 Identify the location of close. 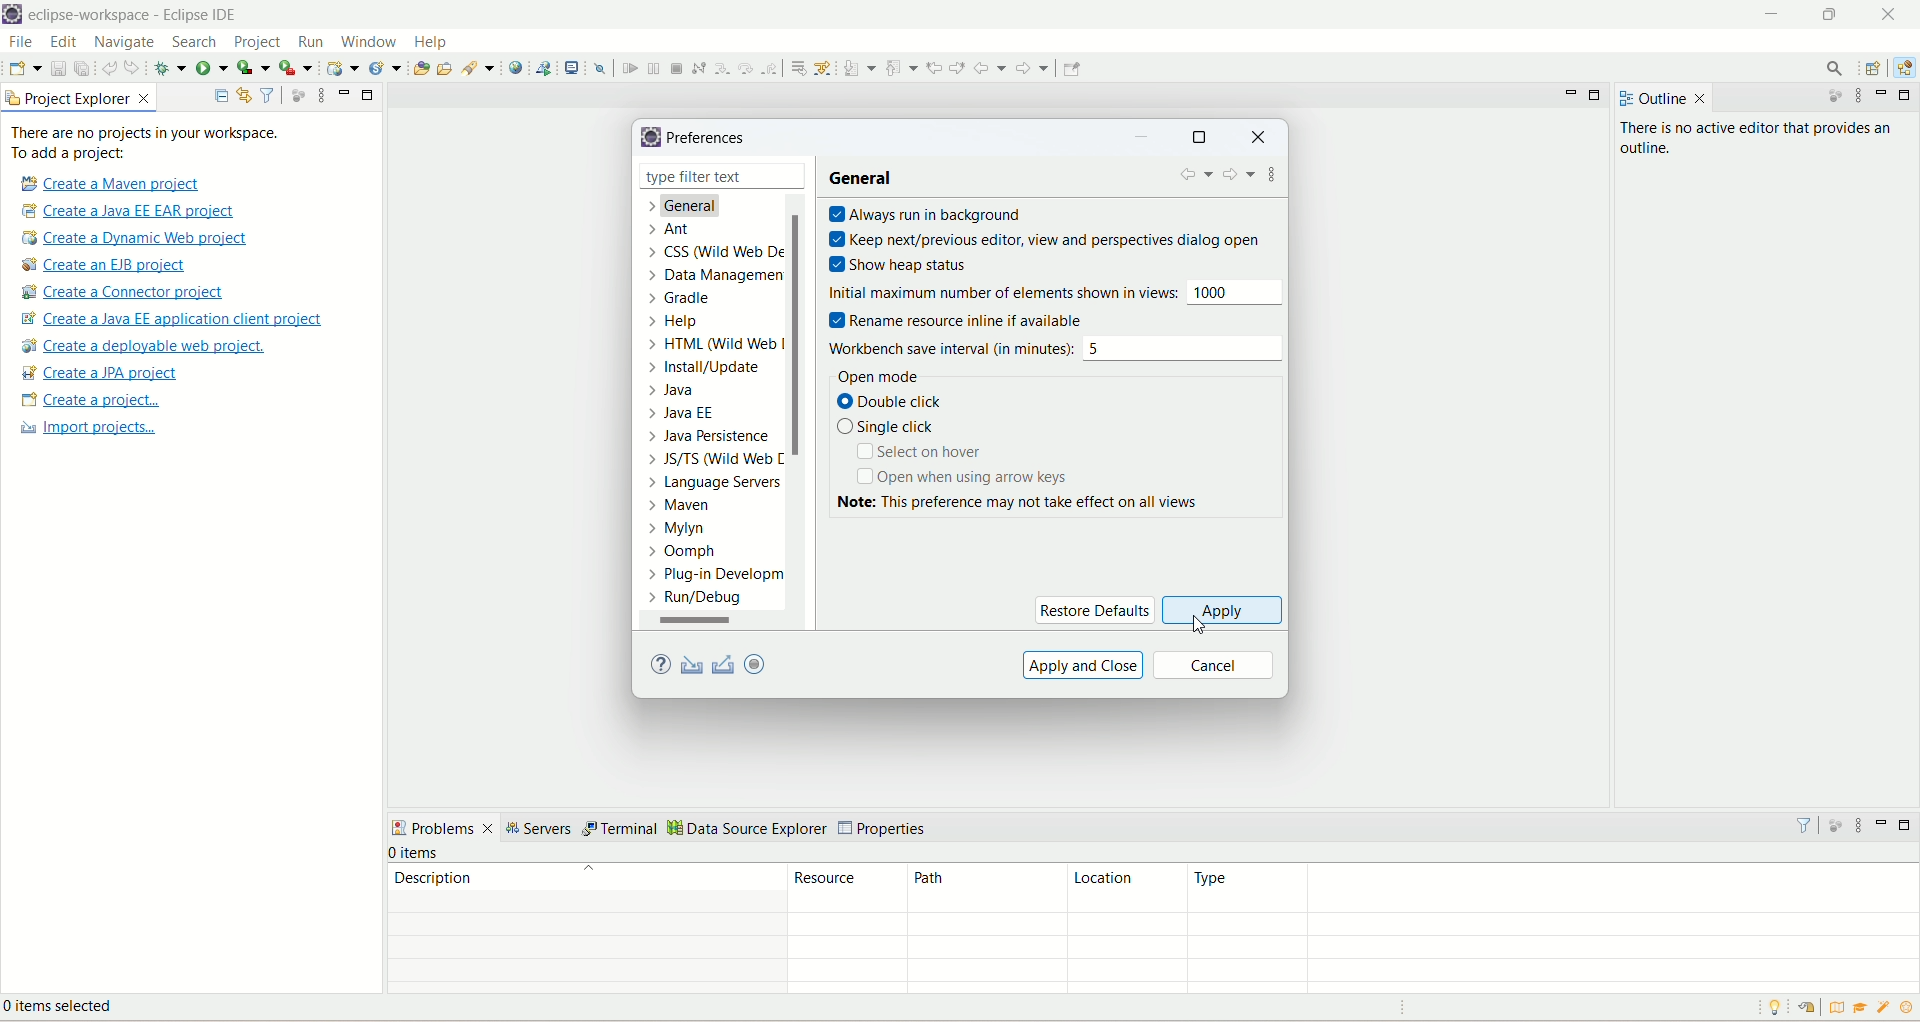
(1701, 99).